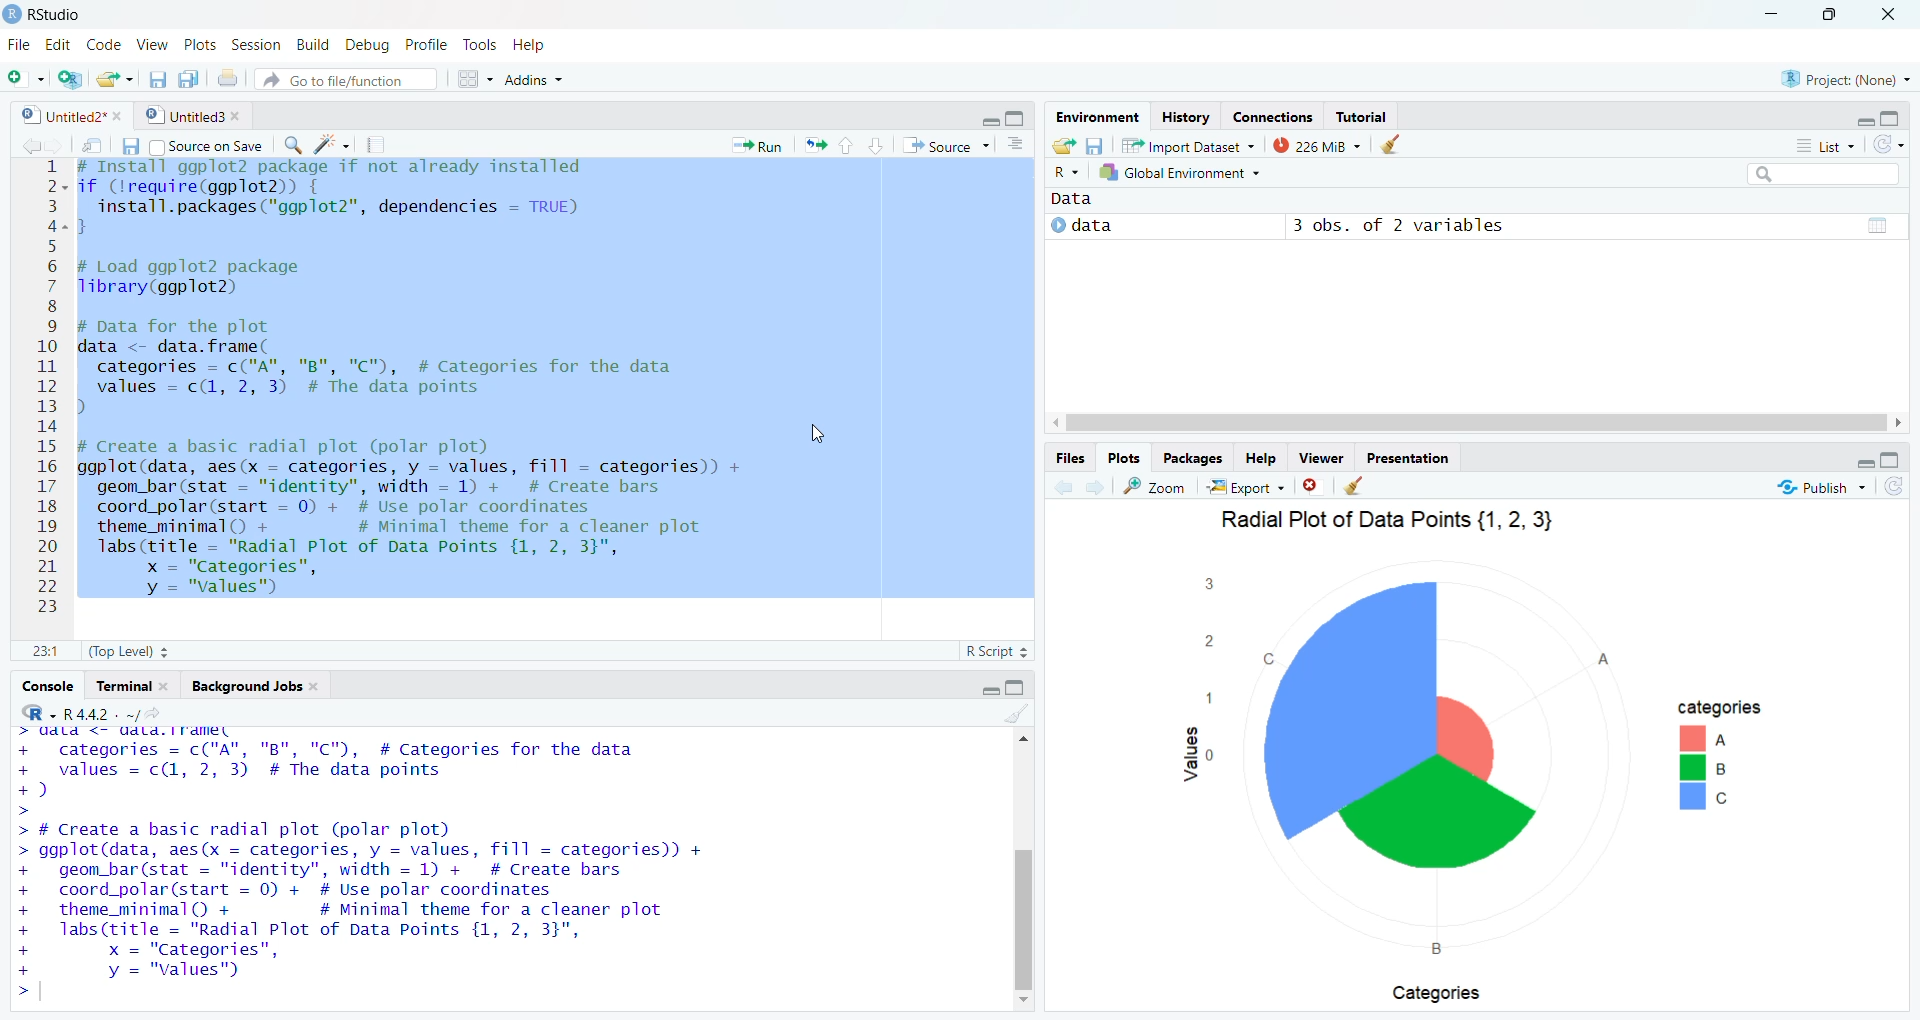 The height and width of the screenshot is (1020, 1920). I want to click on Presentation, so click(1409, 456).